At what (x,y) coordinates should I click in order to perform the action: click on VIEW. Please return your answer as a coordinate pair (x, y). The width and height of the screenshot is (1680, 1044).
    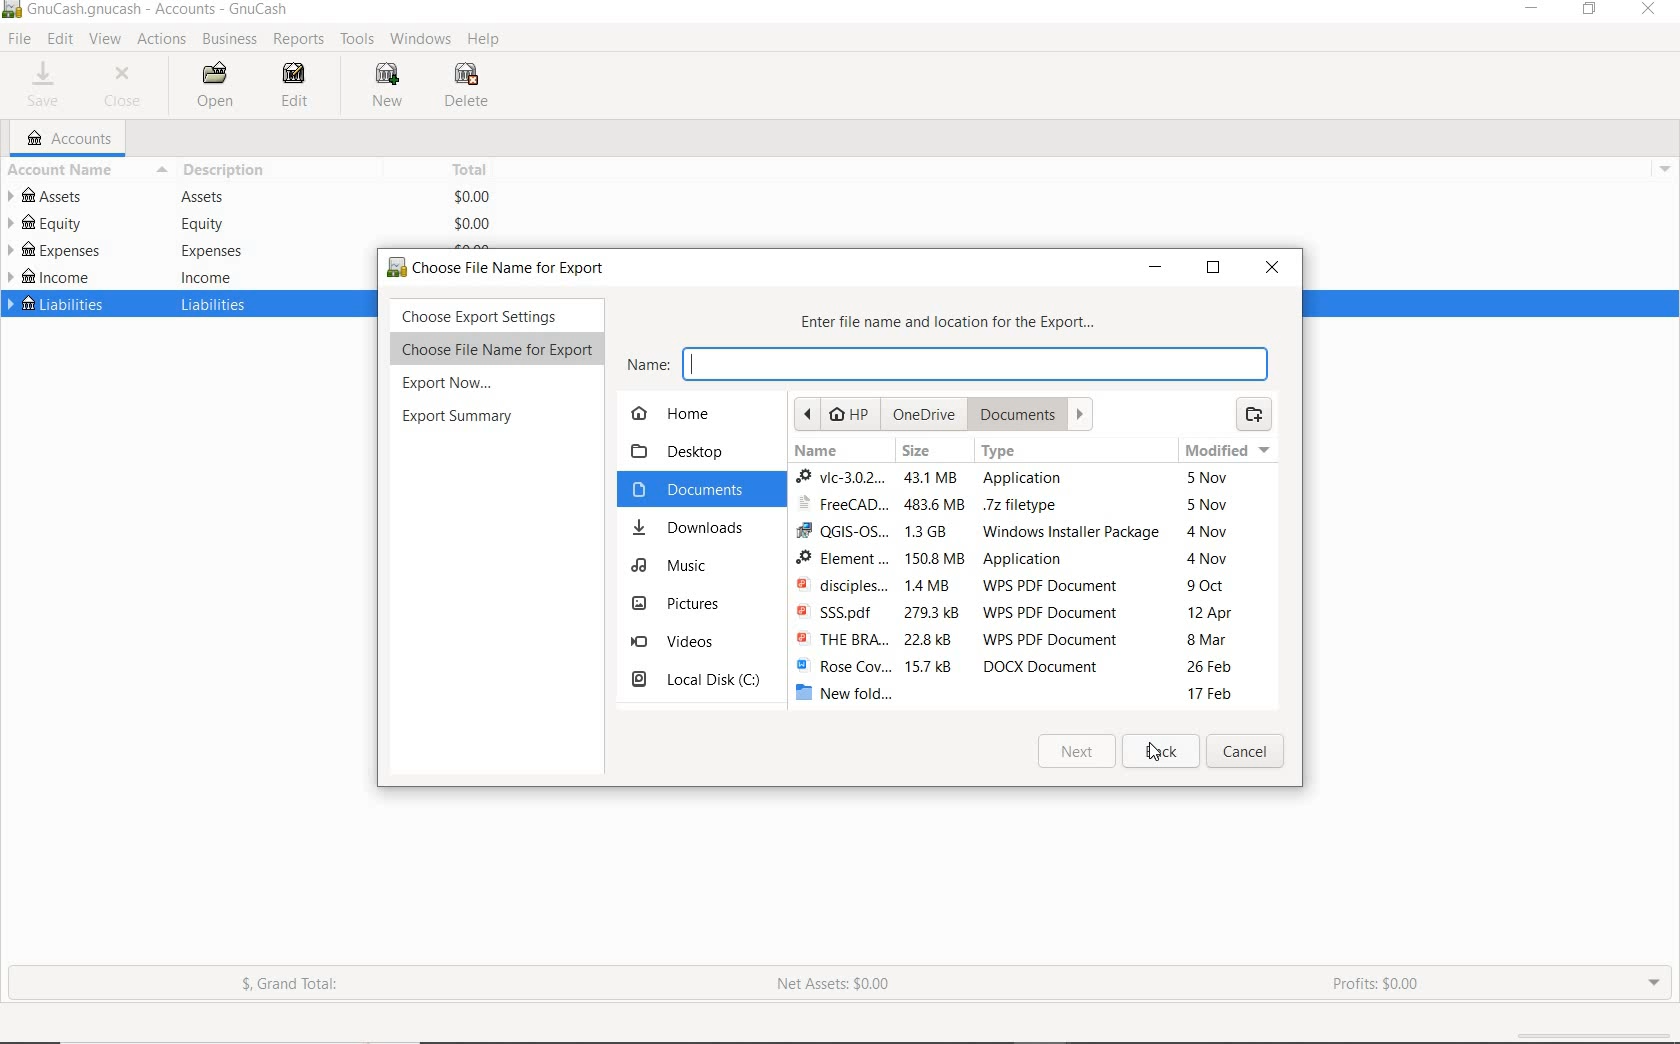
    Looking at the image, I should click on (108, 39).